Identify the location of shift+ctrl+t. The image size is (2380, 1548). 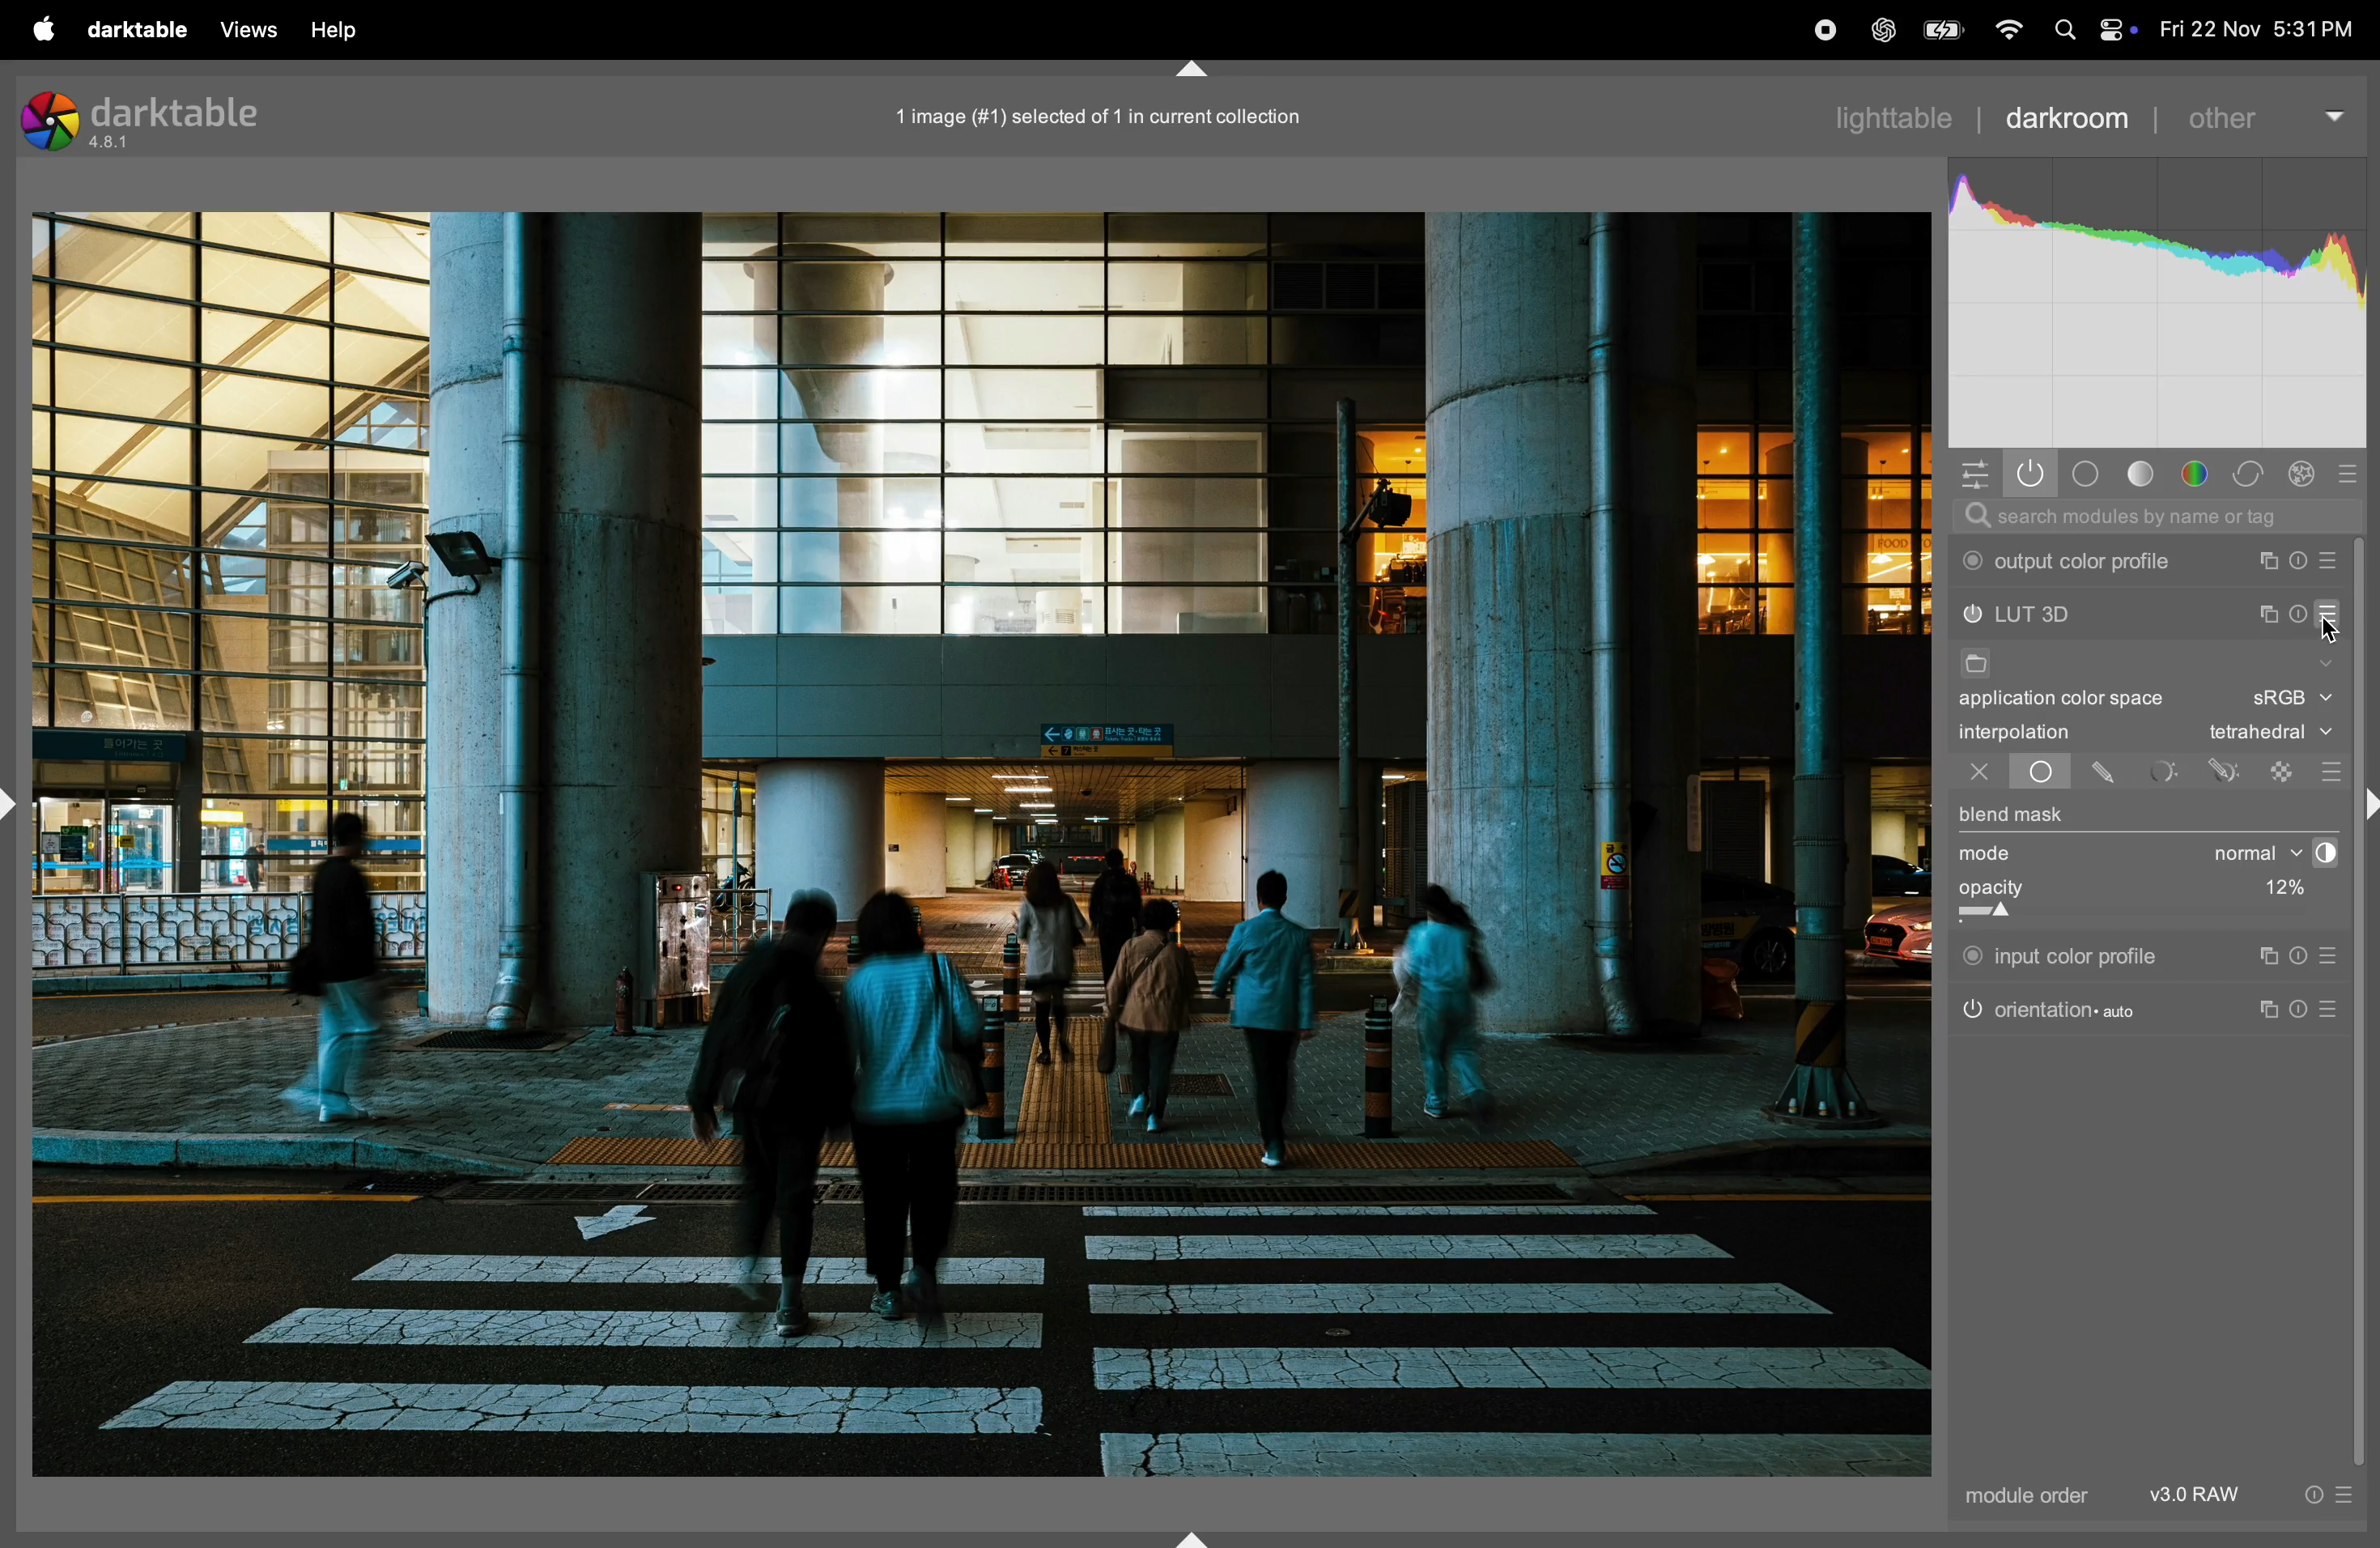
(1188, 70).